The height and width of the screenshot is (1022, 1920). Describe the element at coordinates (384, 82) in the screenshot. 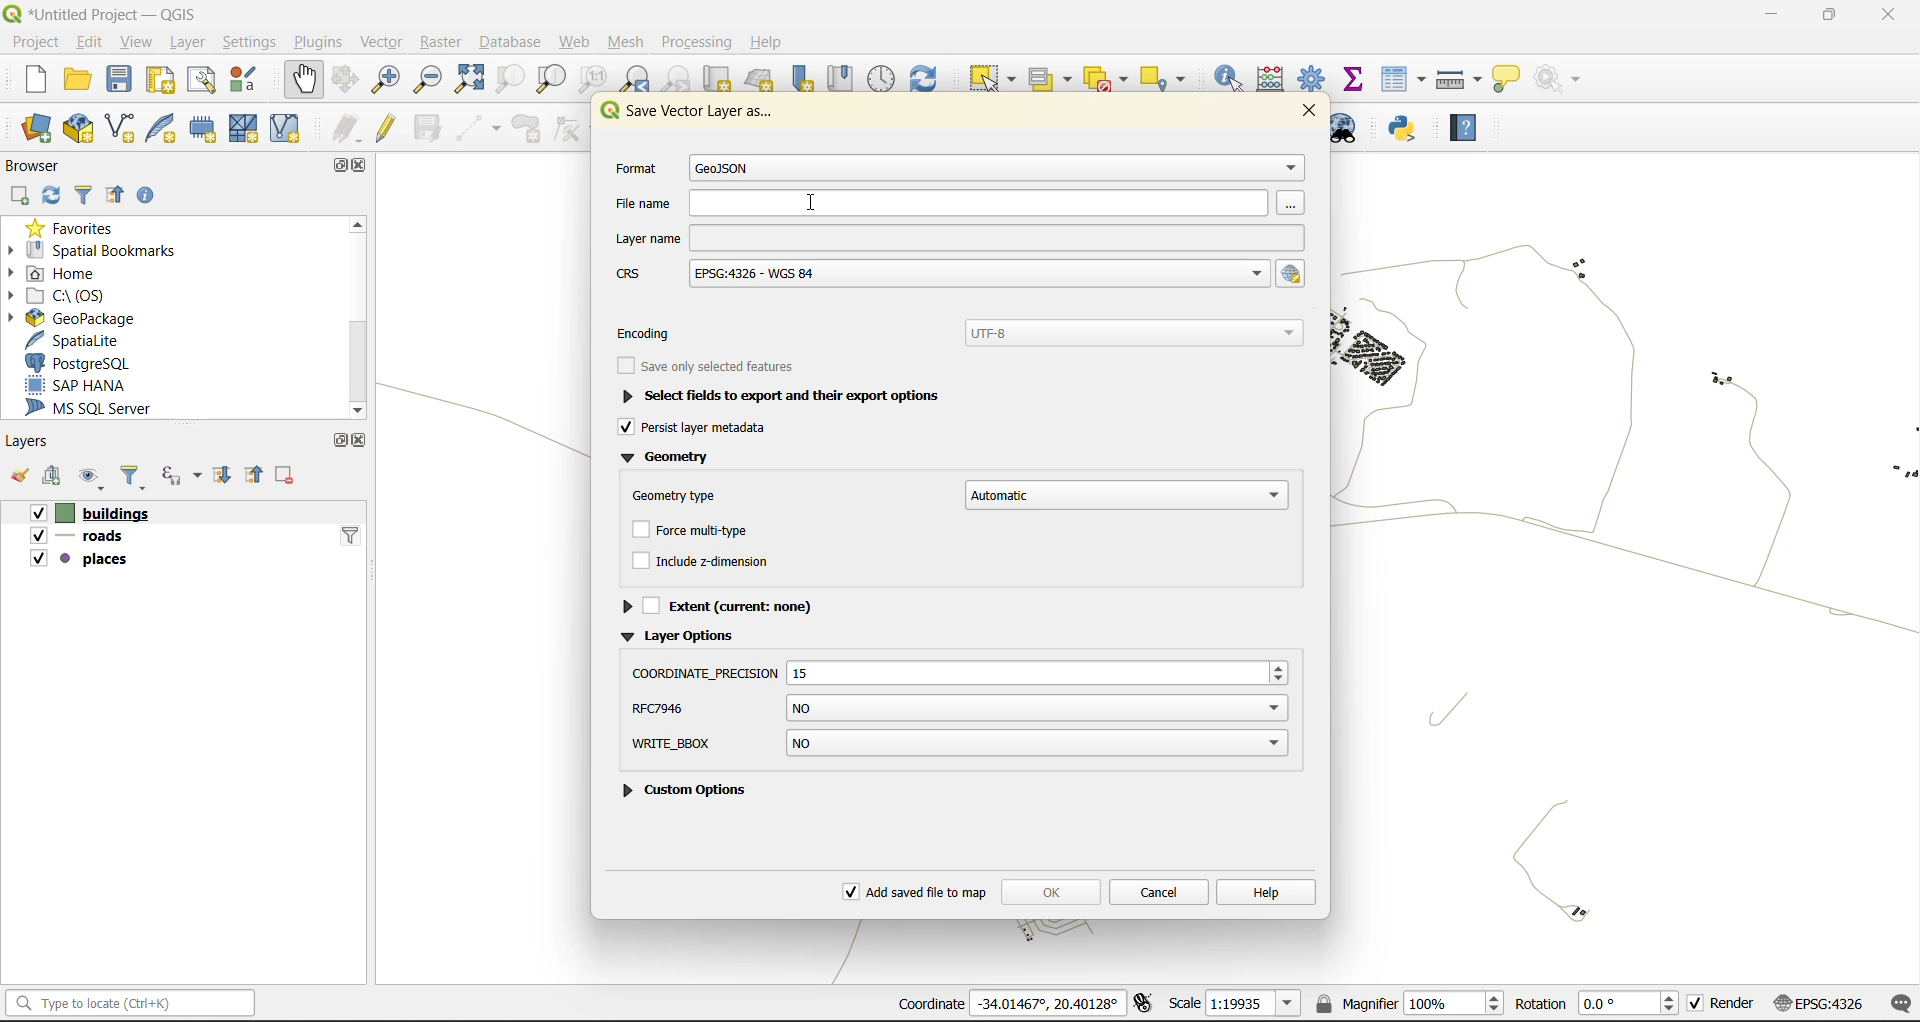

I see `zoom in` at that location.